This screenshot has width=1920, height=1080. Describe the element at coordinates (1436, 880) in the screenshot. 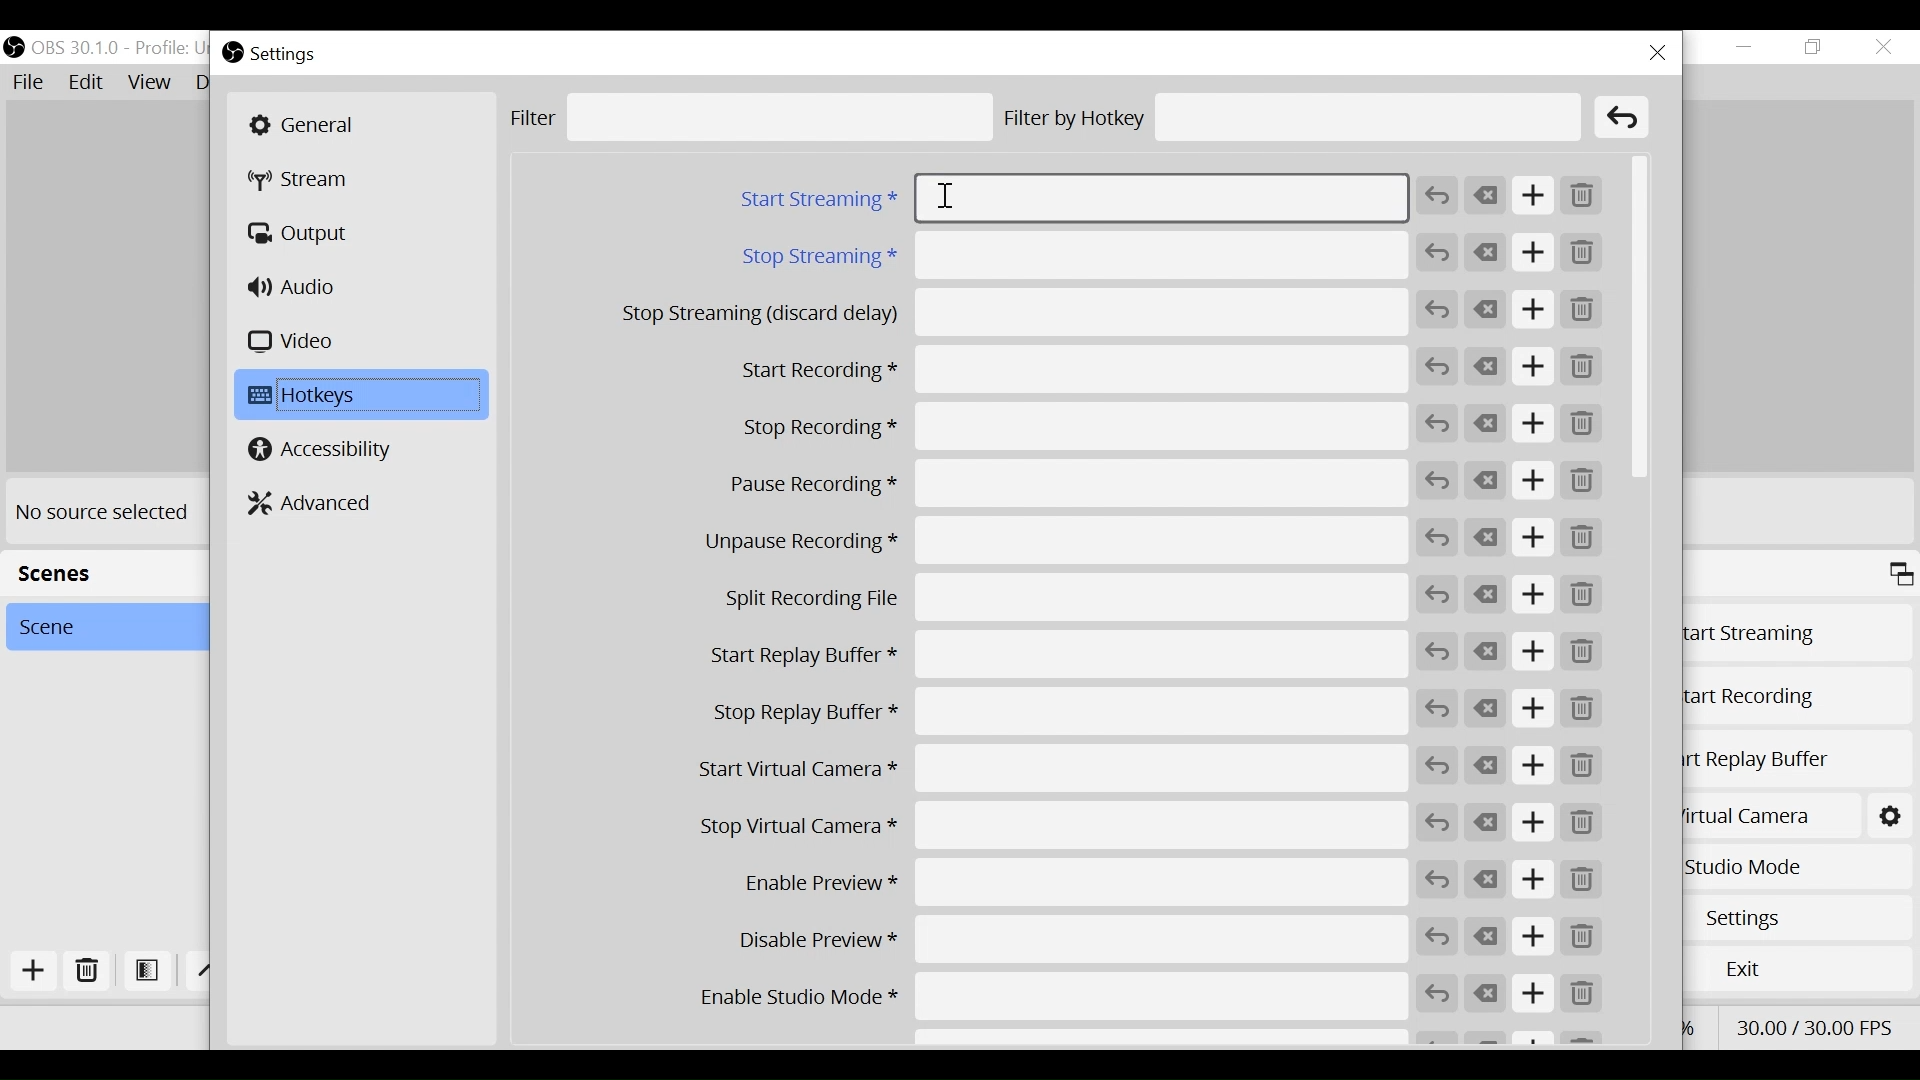

I see `Revert` at that location.